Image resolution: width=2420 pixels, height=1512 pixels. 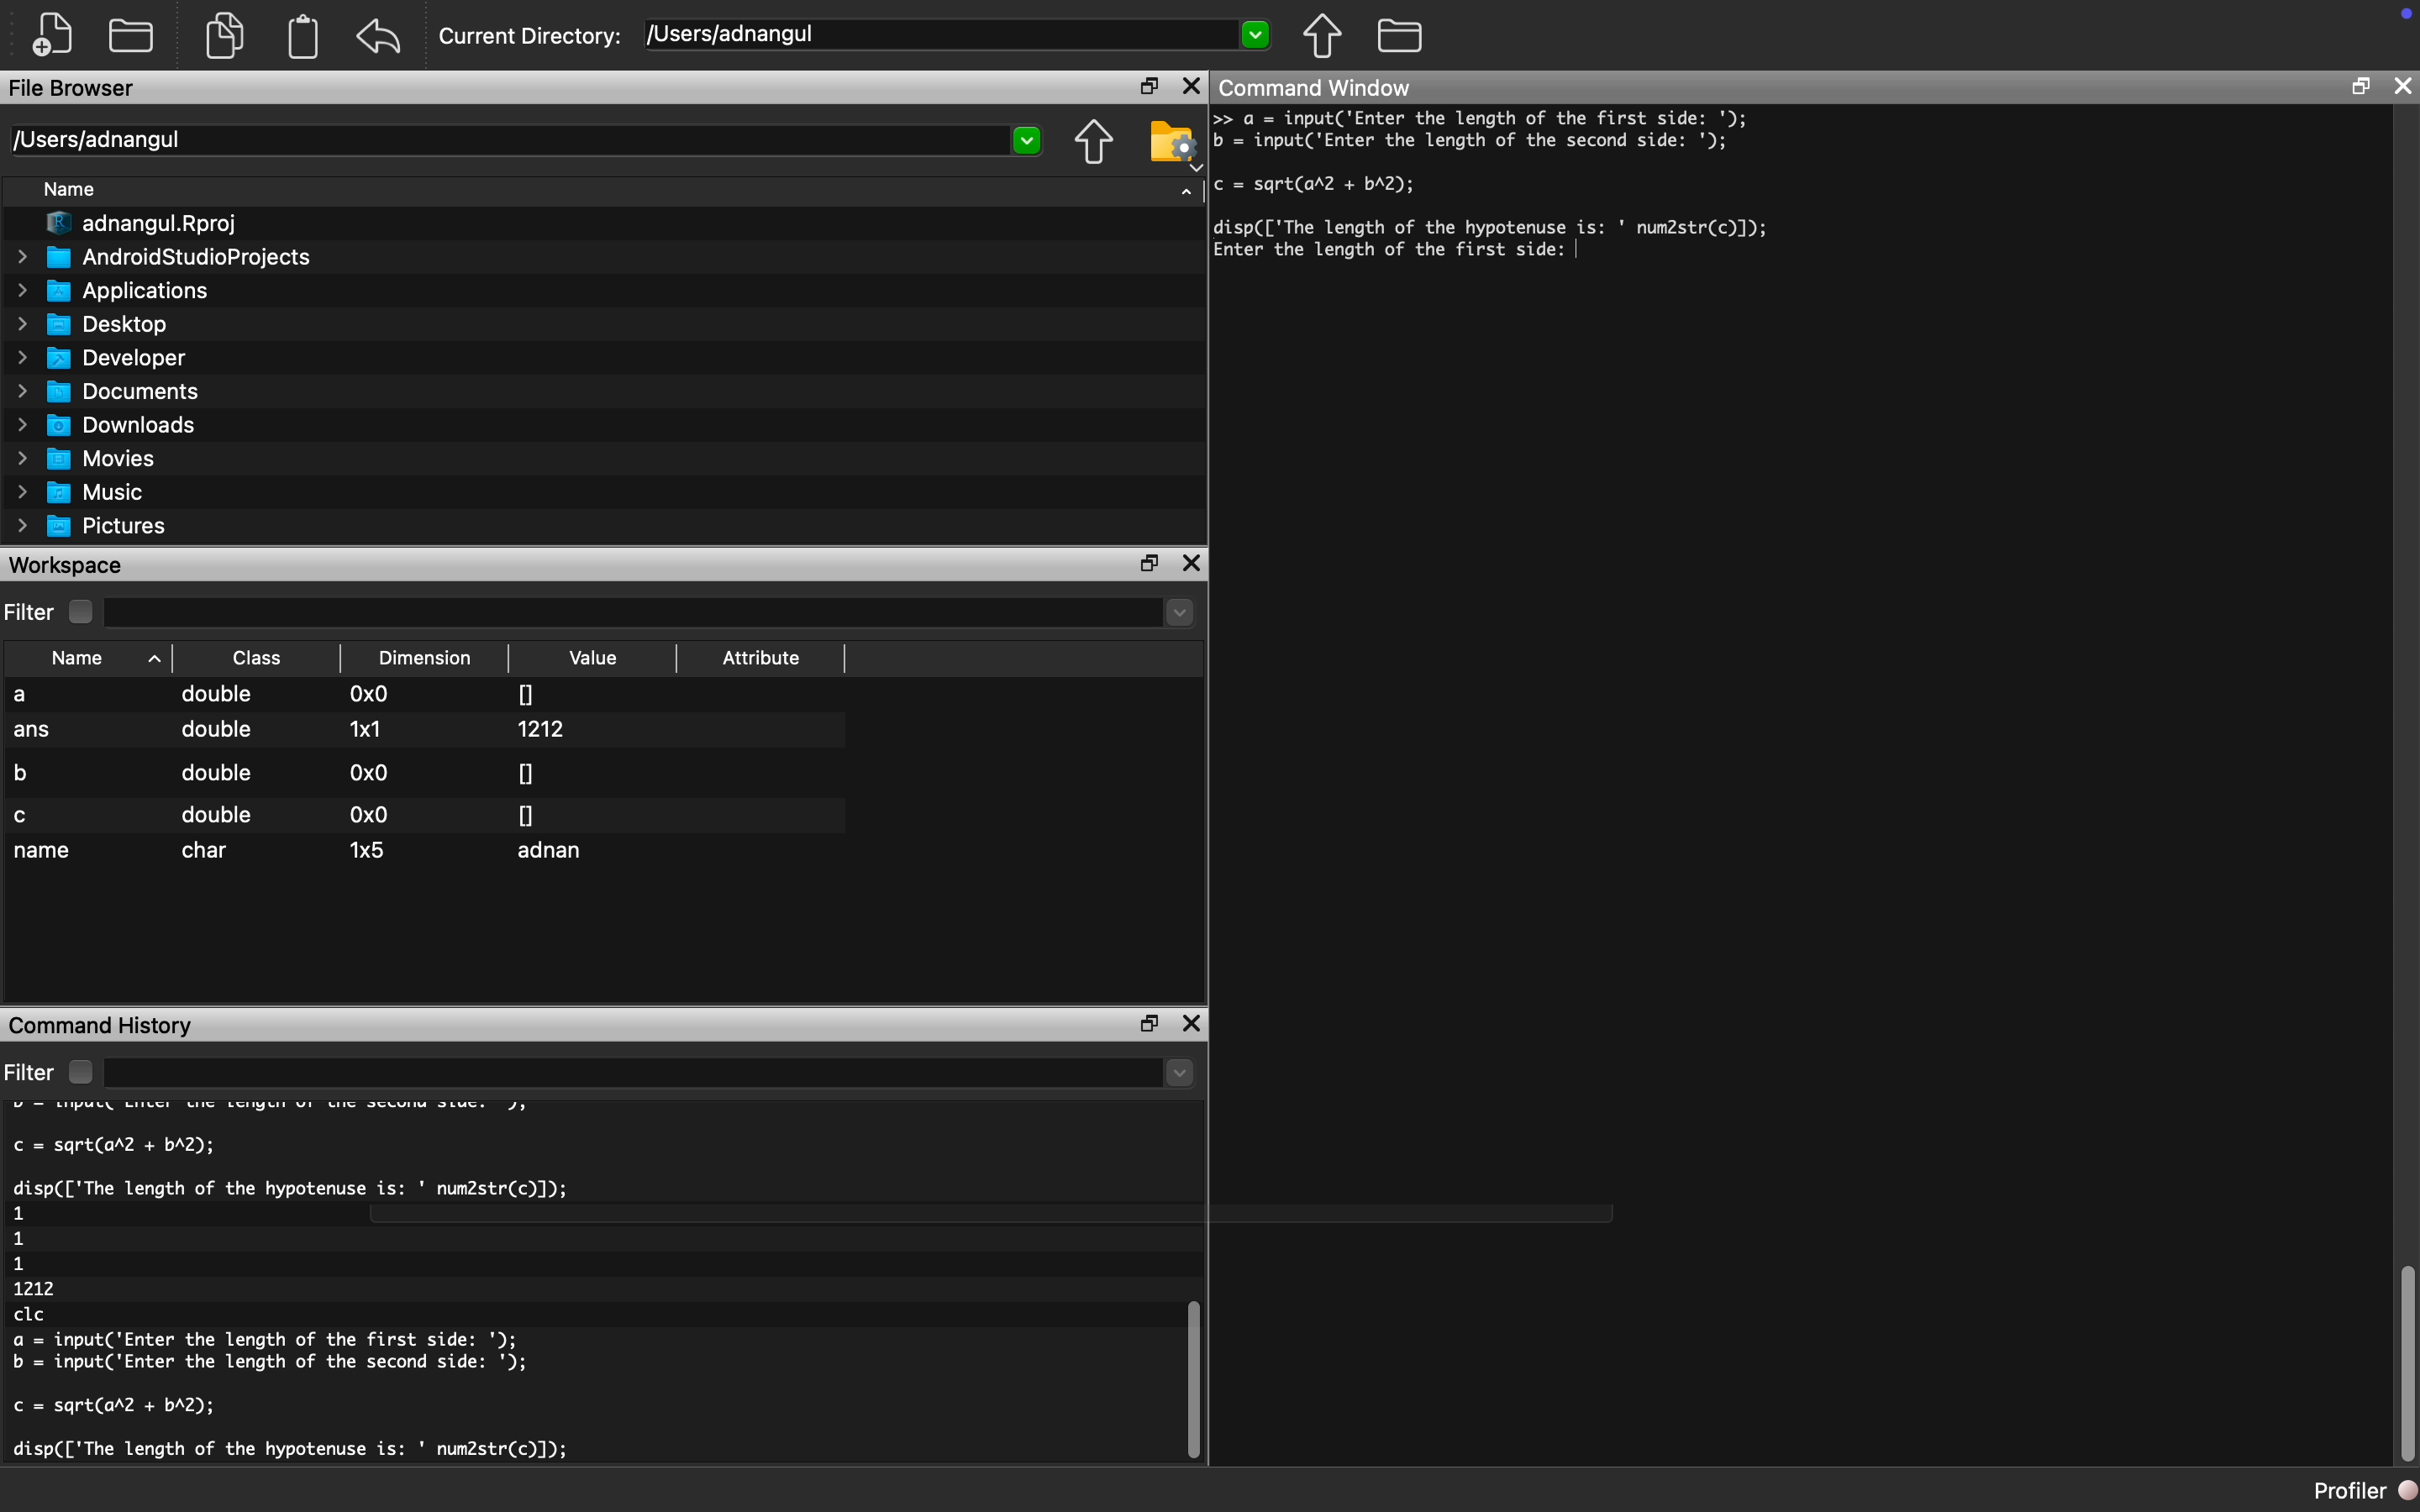 I want to click on double, so click(x=214, y=736).